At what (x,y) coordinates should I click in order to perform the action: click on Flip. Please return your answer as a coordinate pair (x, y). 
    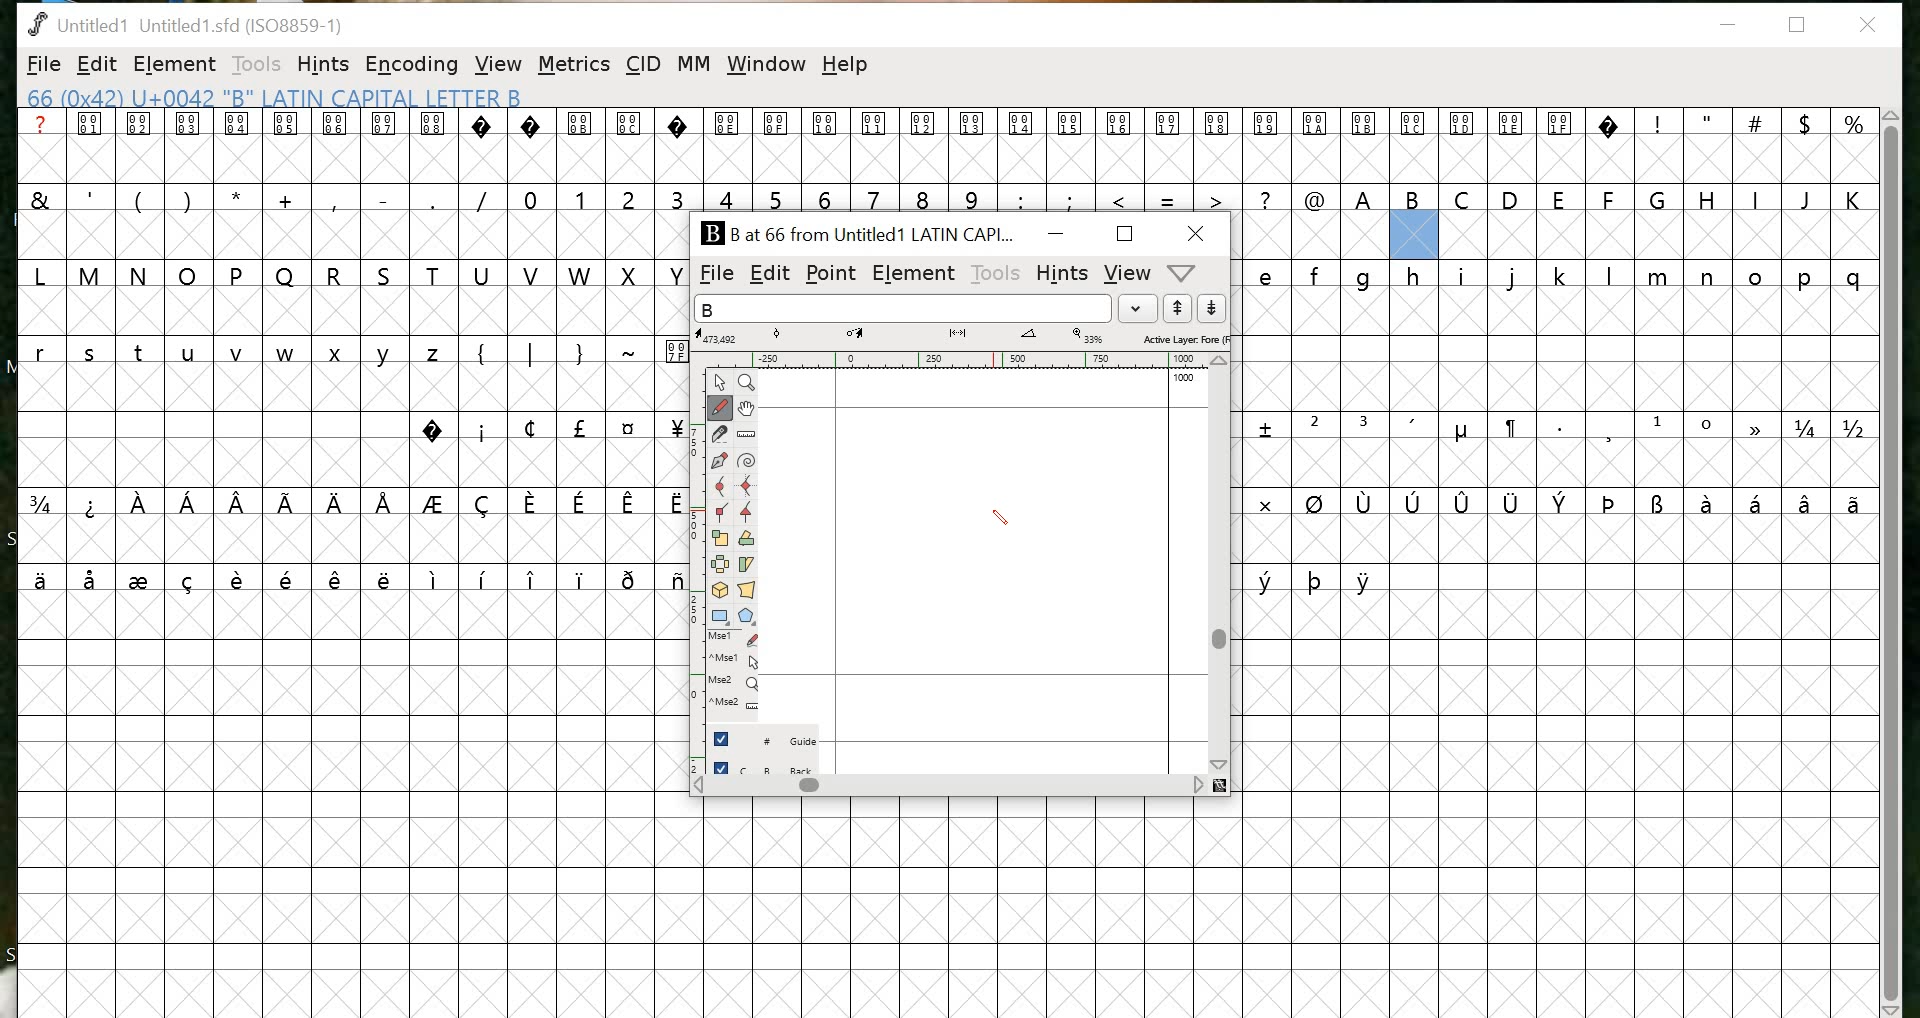
    Looking at the image, I should click on (721, 567).